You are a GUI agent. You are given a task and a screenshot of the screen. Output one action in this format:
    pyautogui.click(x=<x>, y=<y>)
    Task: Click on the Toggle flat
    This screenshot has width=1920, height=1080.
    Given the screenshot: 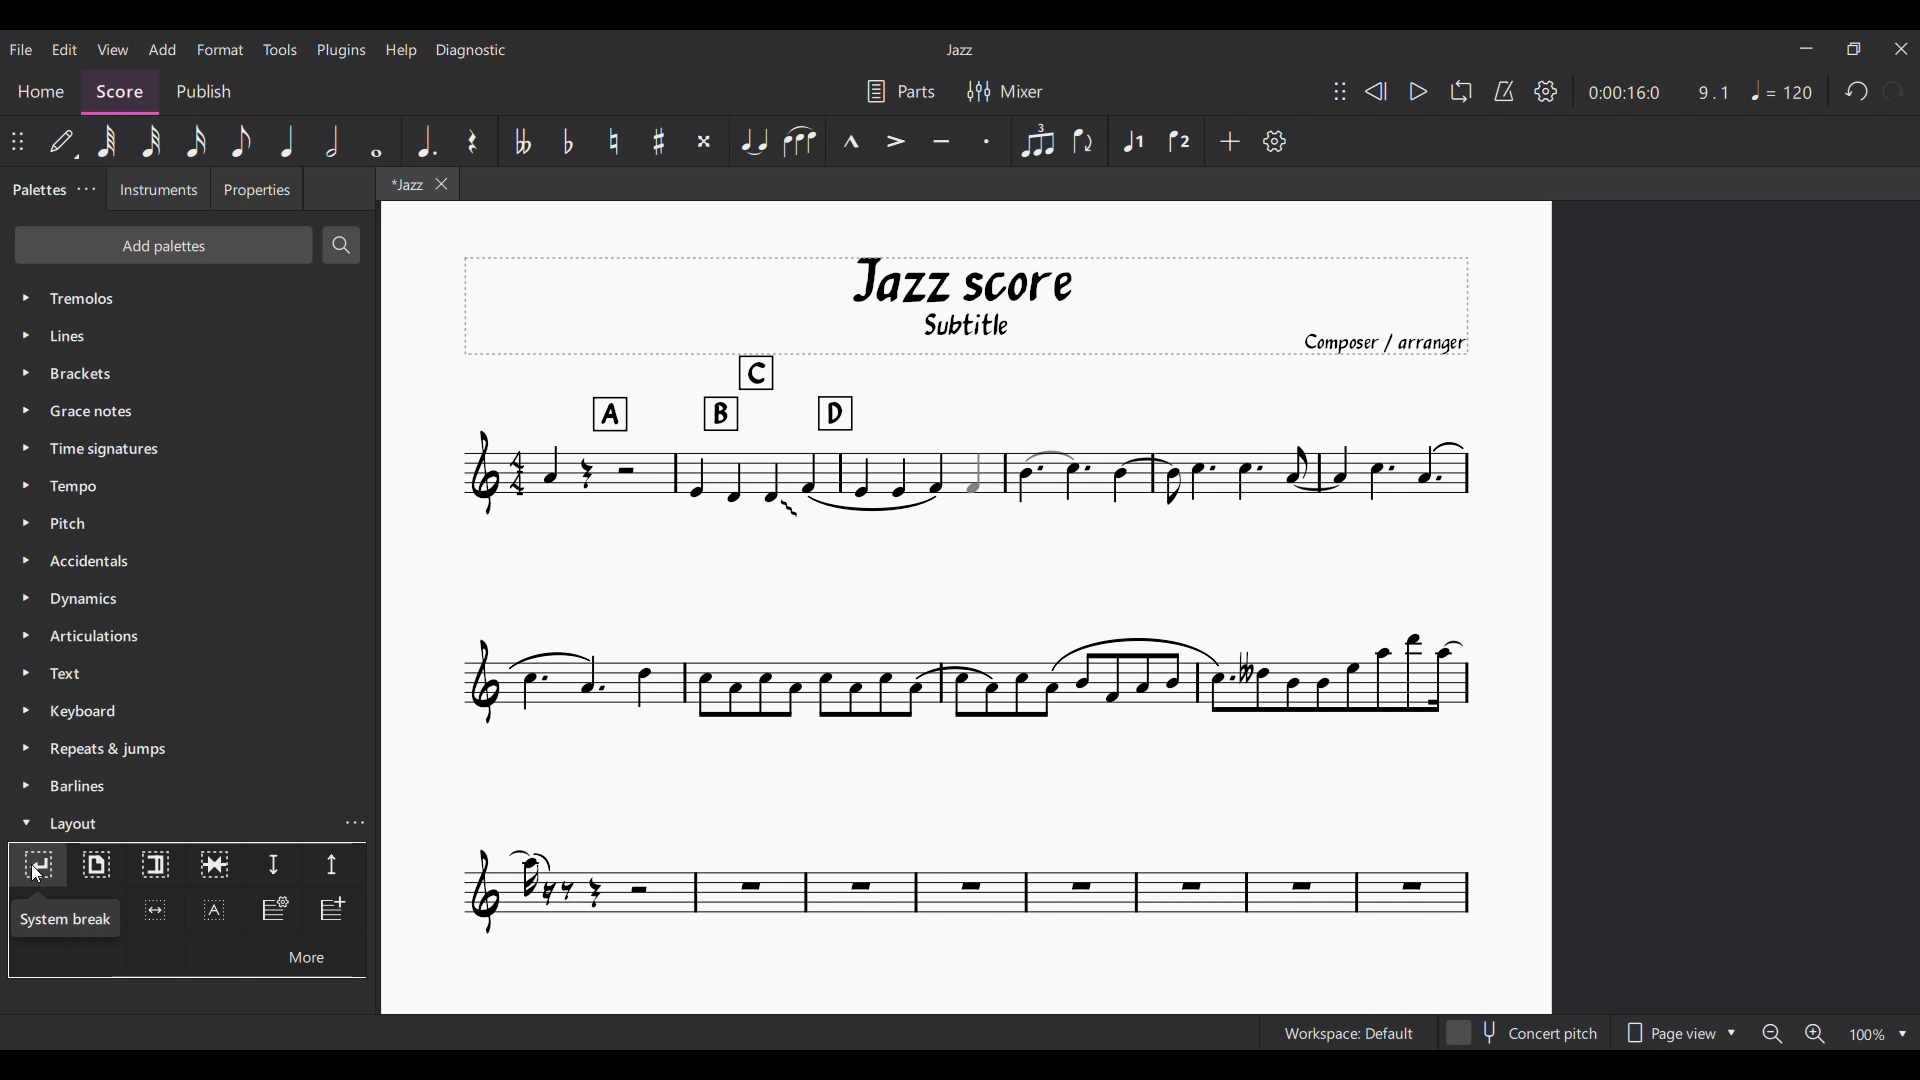 What is the action you would take?
    pyautogui.click(x=568, y=141)
    